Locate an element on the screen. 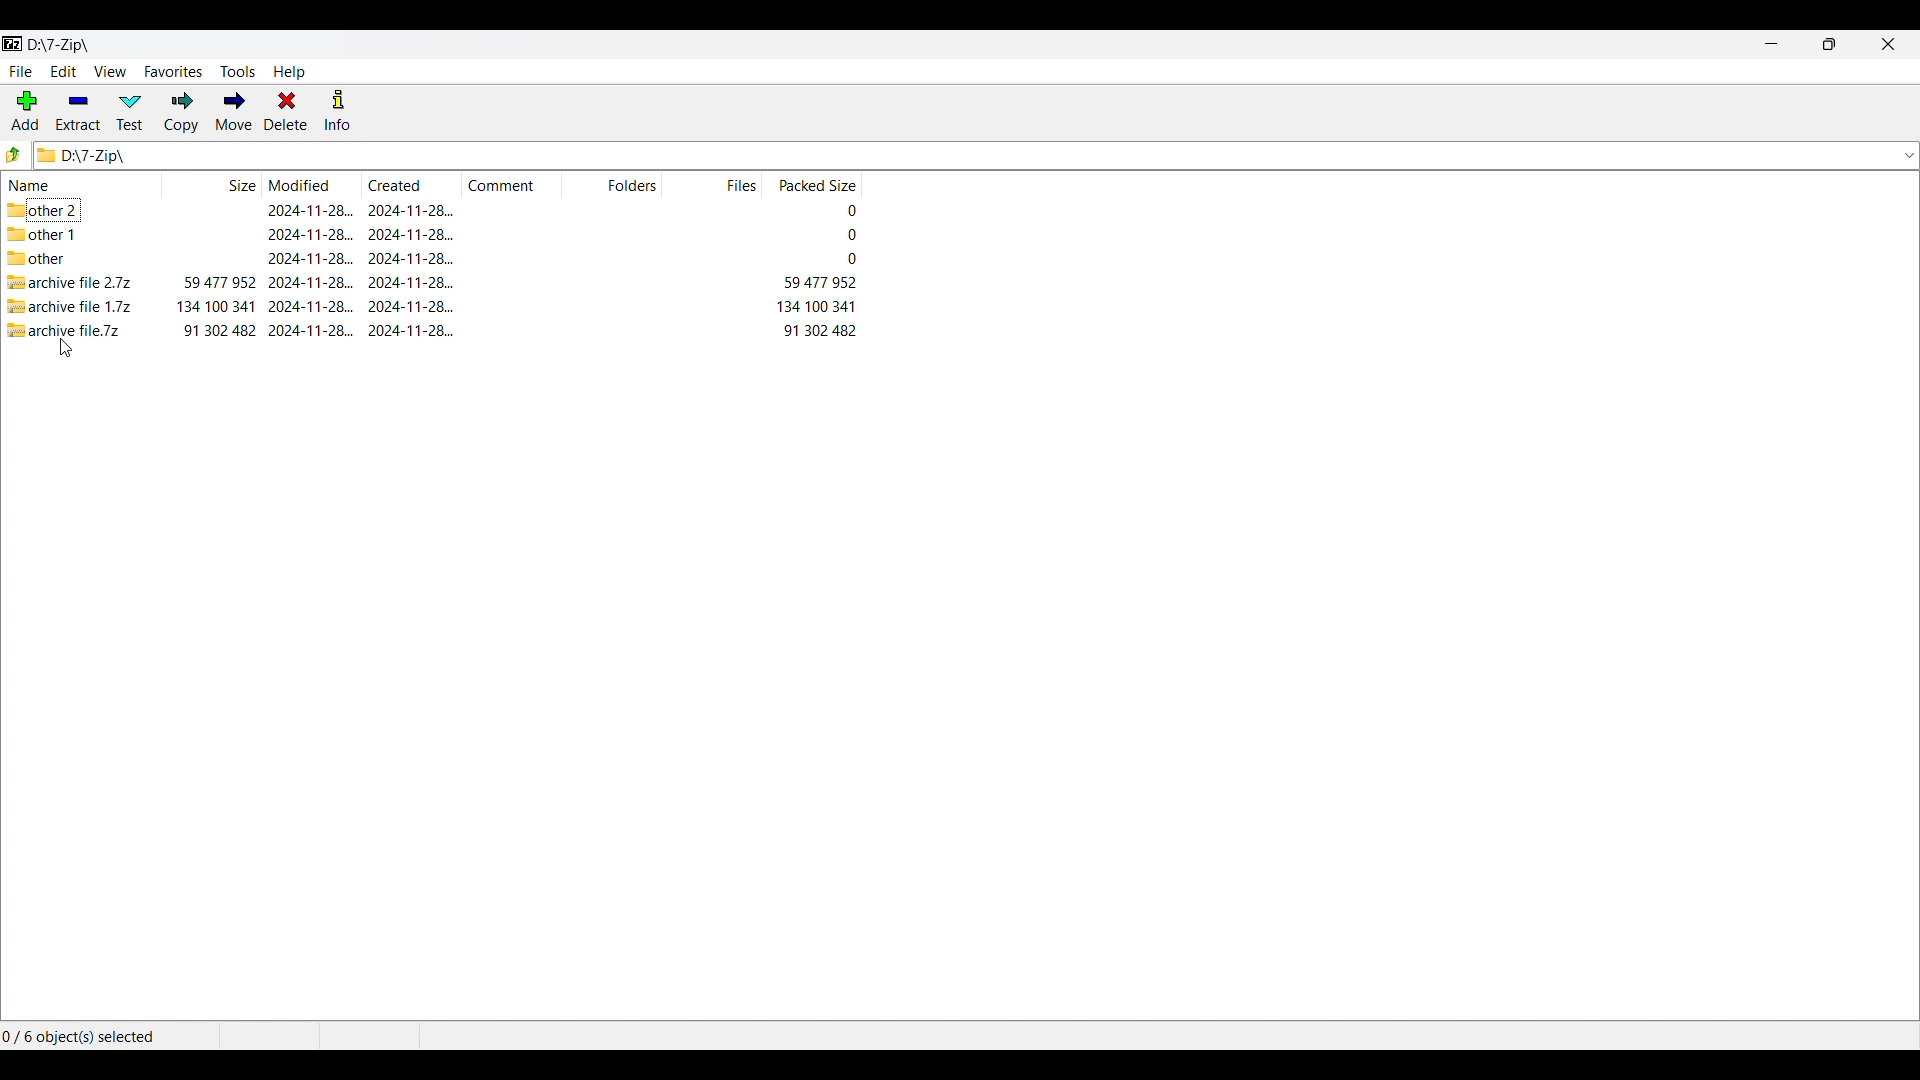 Image resolution: width=1920 pixels, height=1080 pixels. Software logo is located at coordinates (13, 44).